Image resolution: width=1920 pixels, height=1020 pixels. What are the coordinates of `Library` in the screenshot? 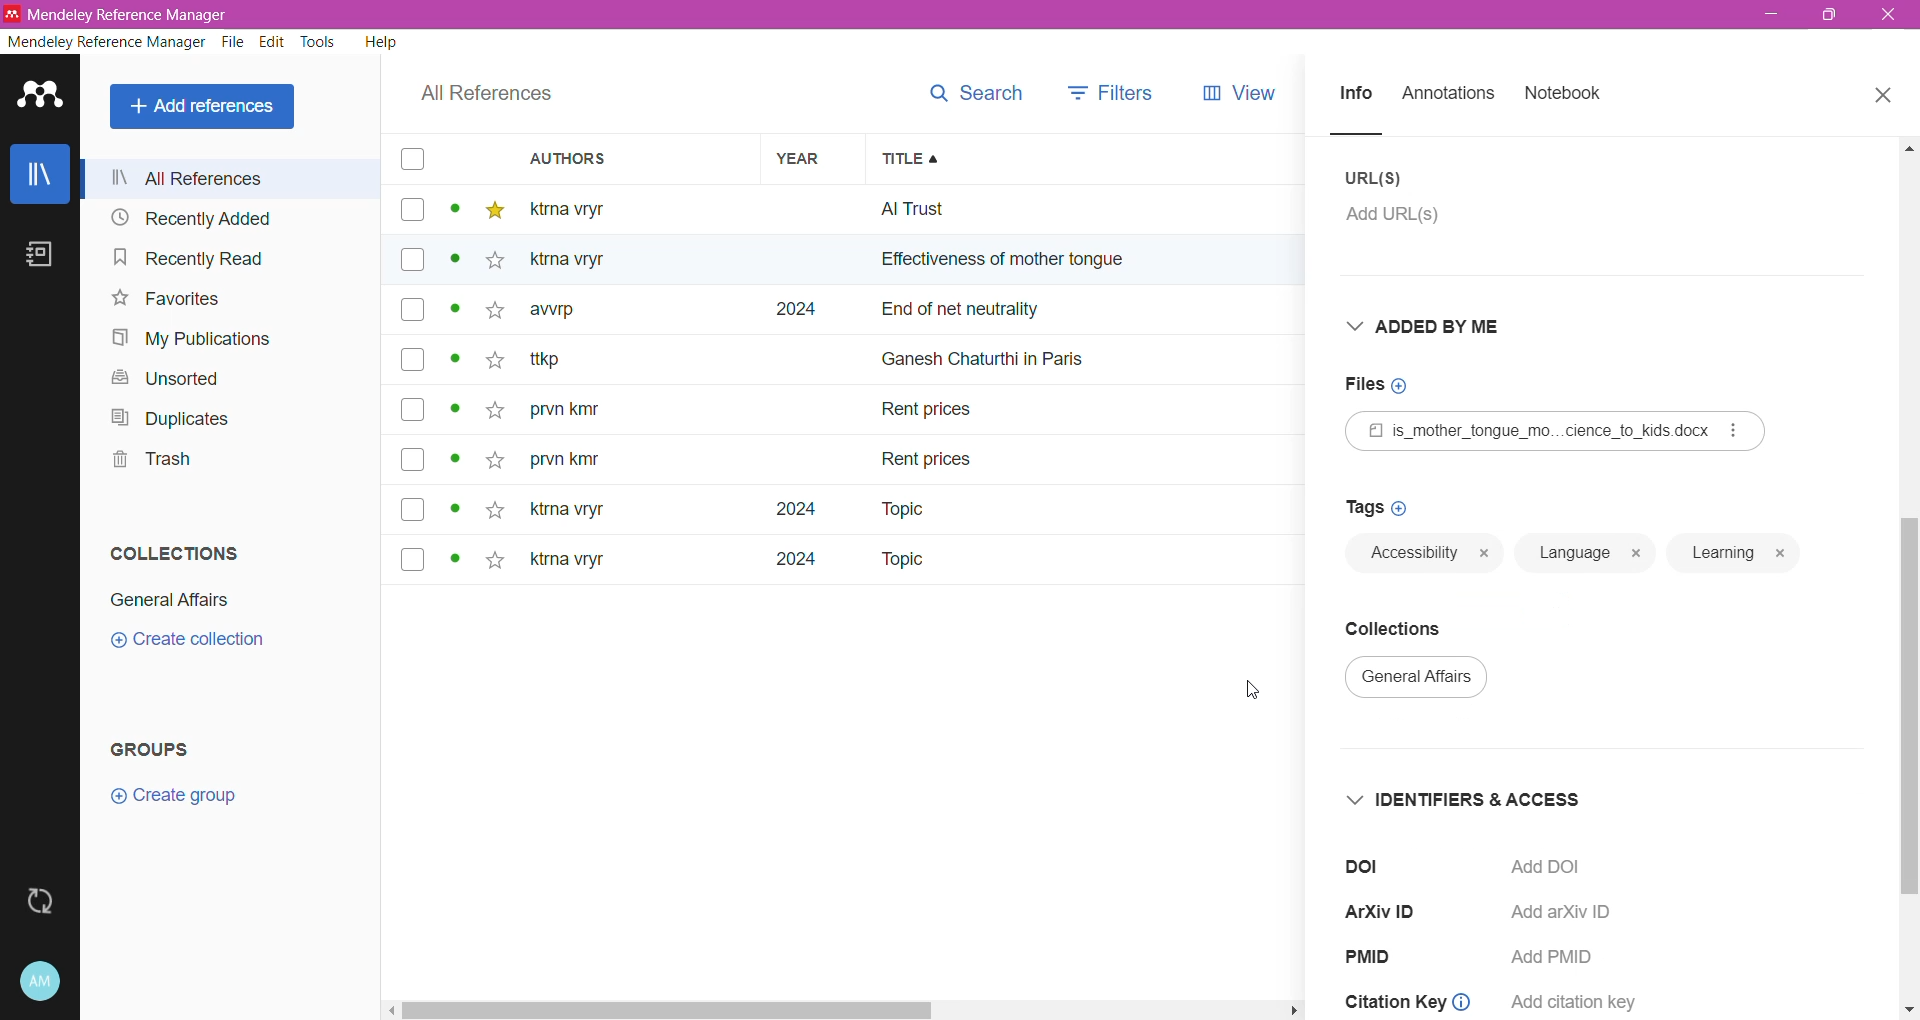 It's located at (39, 173).